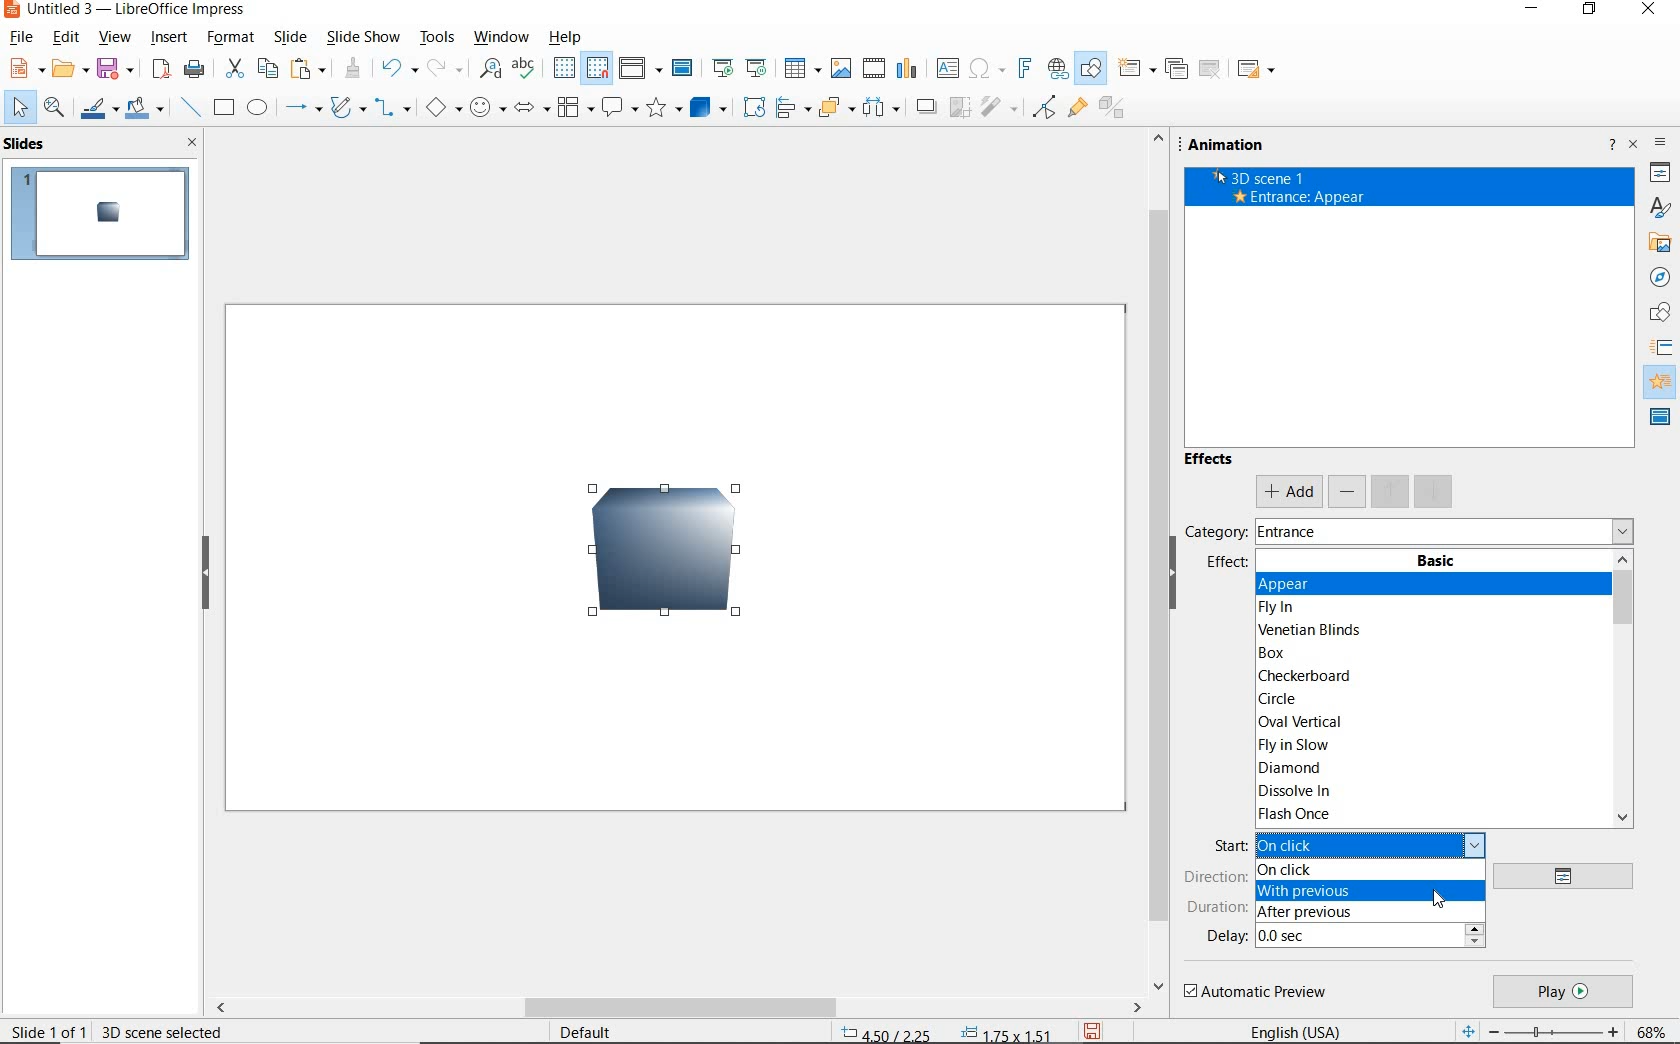 The width and height of the screenshot is (1680, 1044). Describe the element at coordinates (1662, 348) in the screenshot. I see `SLIDE TRANSITION` at that location.